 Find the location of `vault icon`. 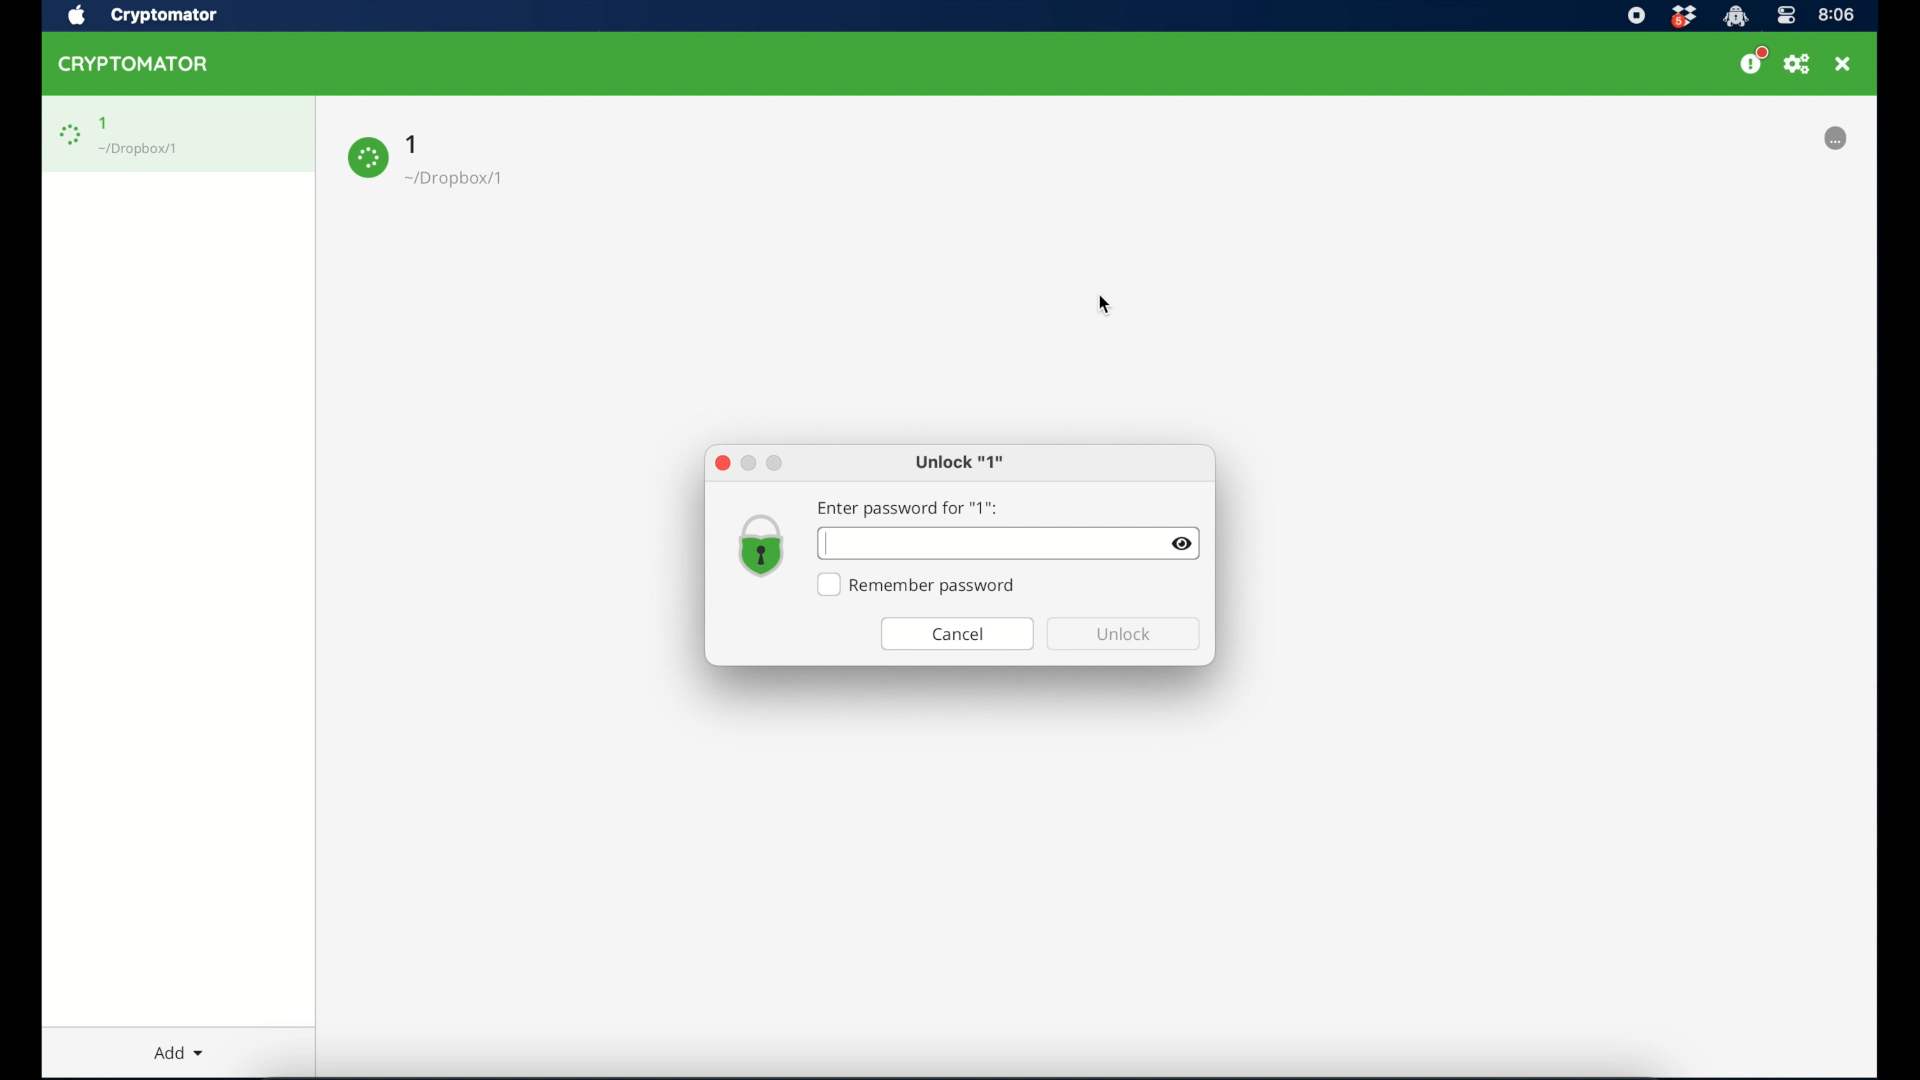

vault icon is located at coordinates (761, 547).